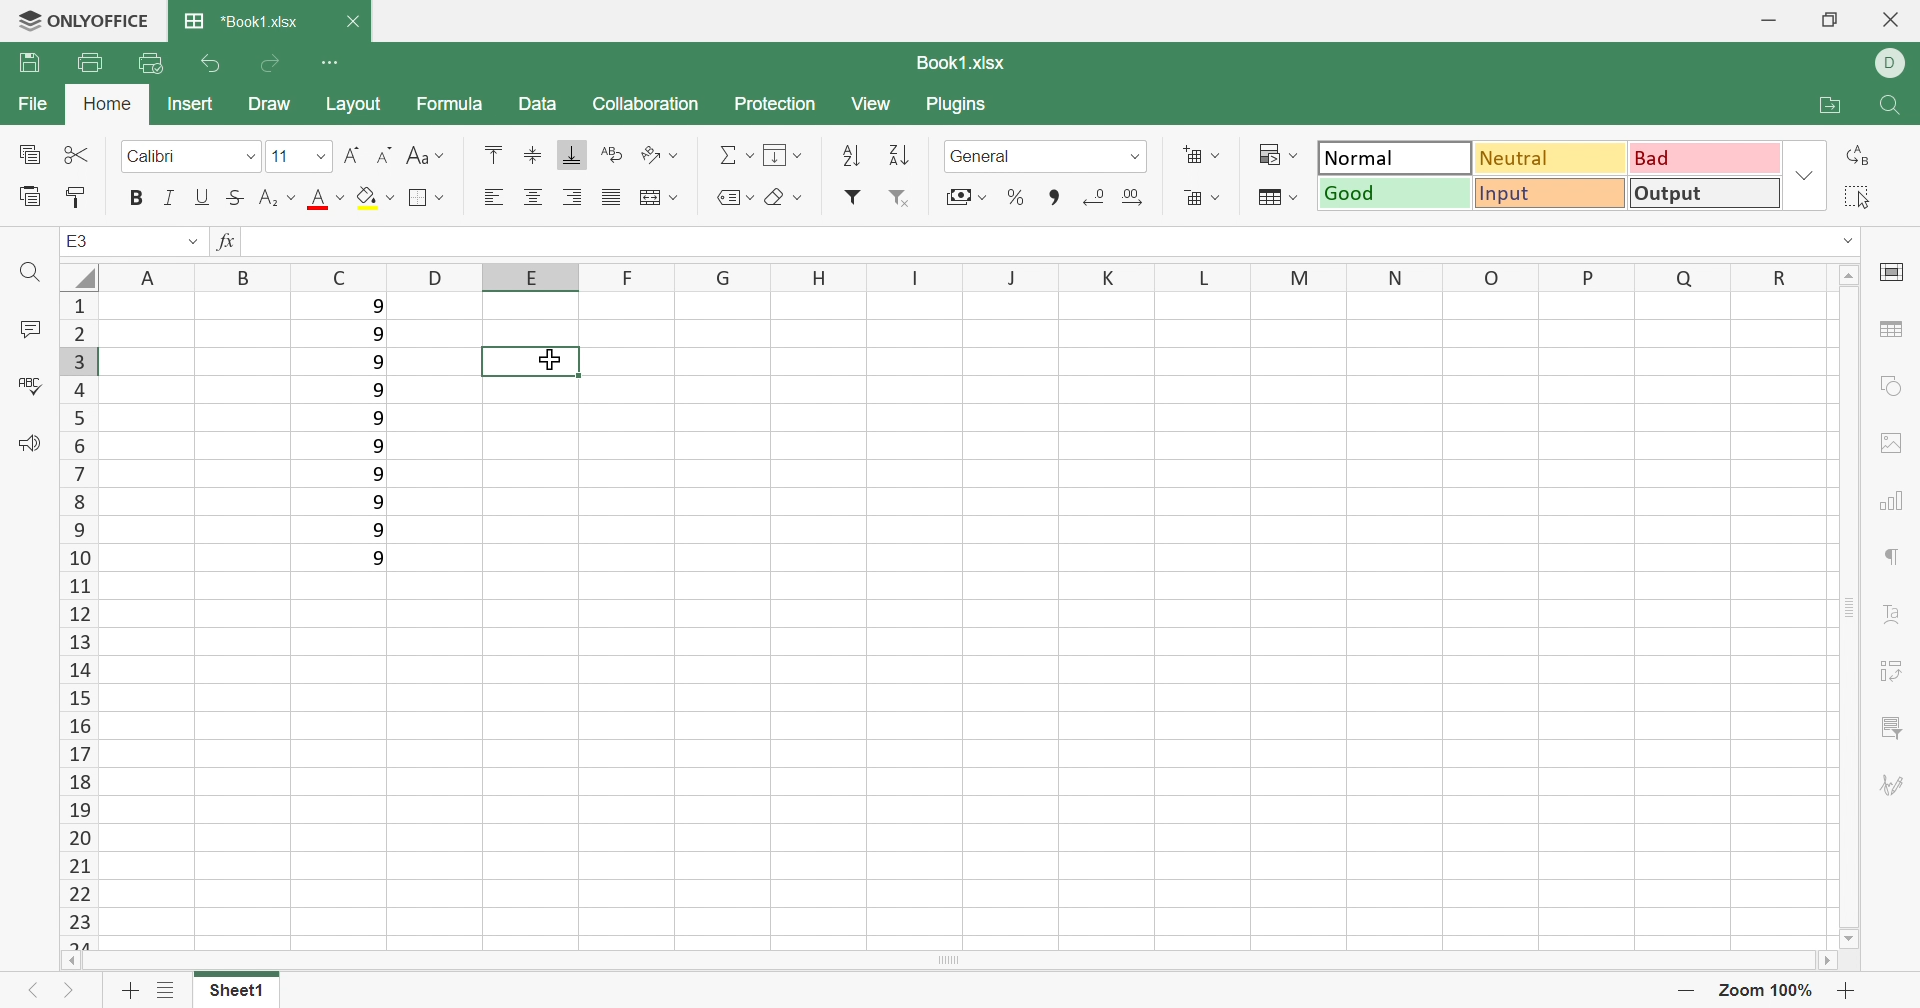  What do you see at coordinates (1892, 106) in the screenshot?
I see `Find` at bounding box center [1892, 106].